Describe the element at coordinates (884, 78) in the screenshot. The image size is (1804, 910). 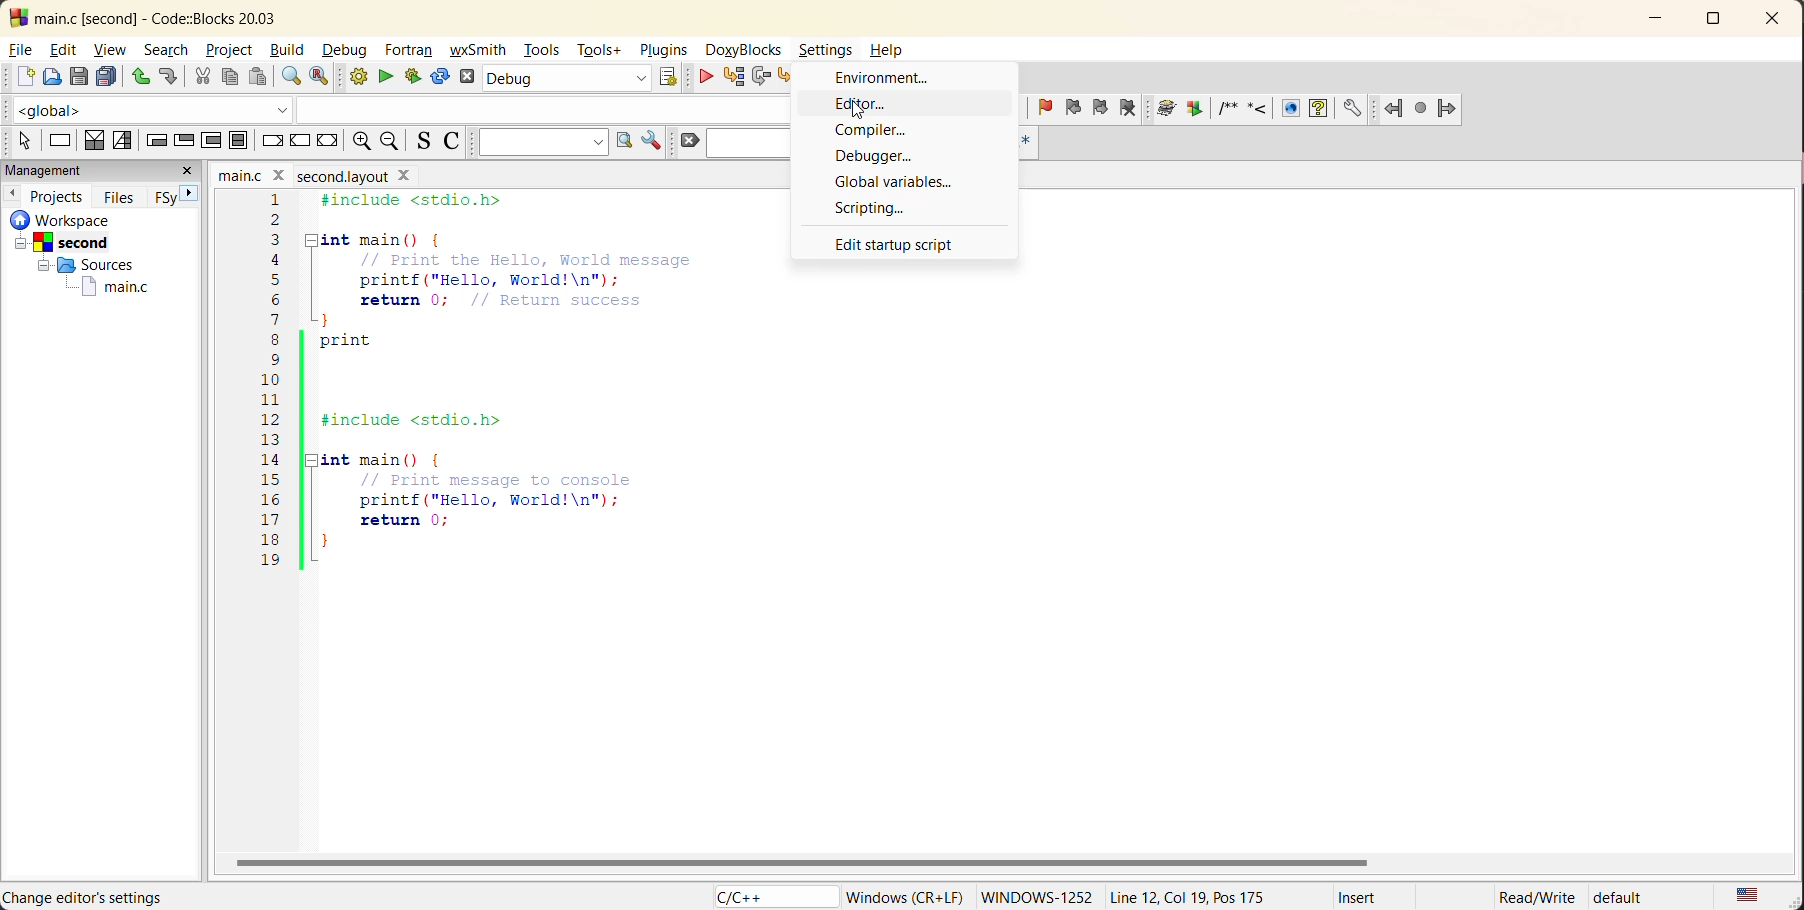
I see `environment` at that location.